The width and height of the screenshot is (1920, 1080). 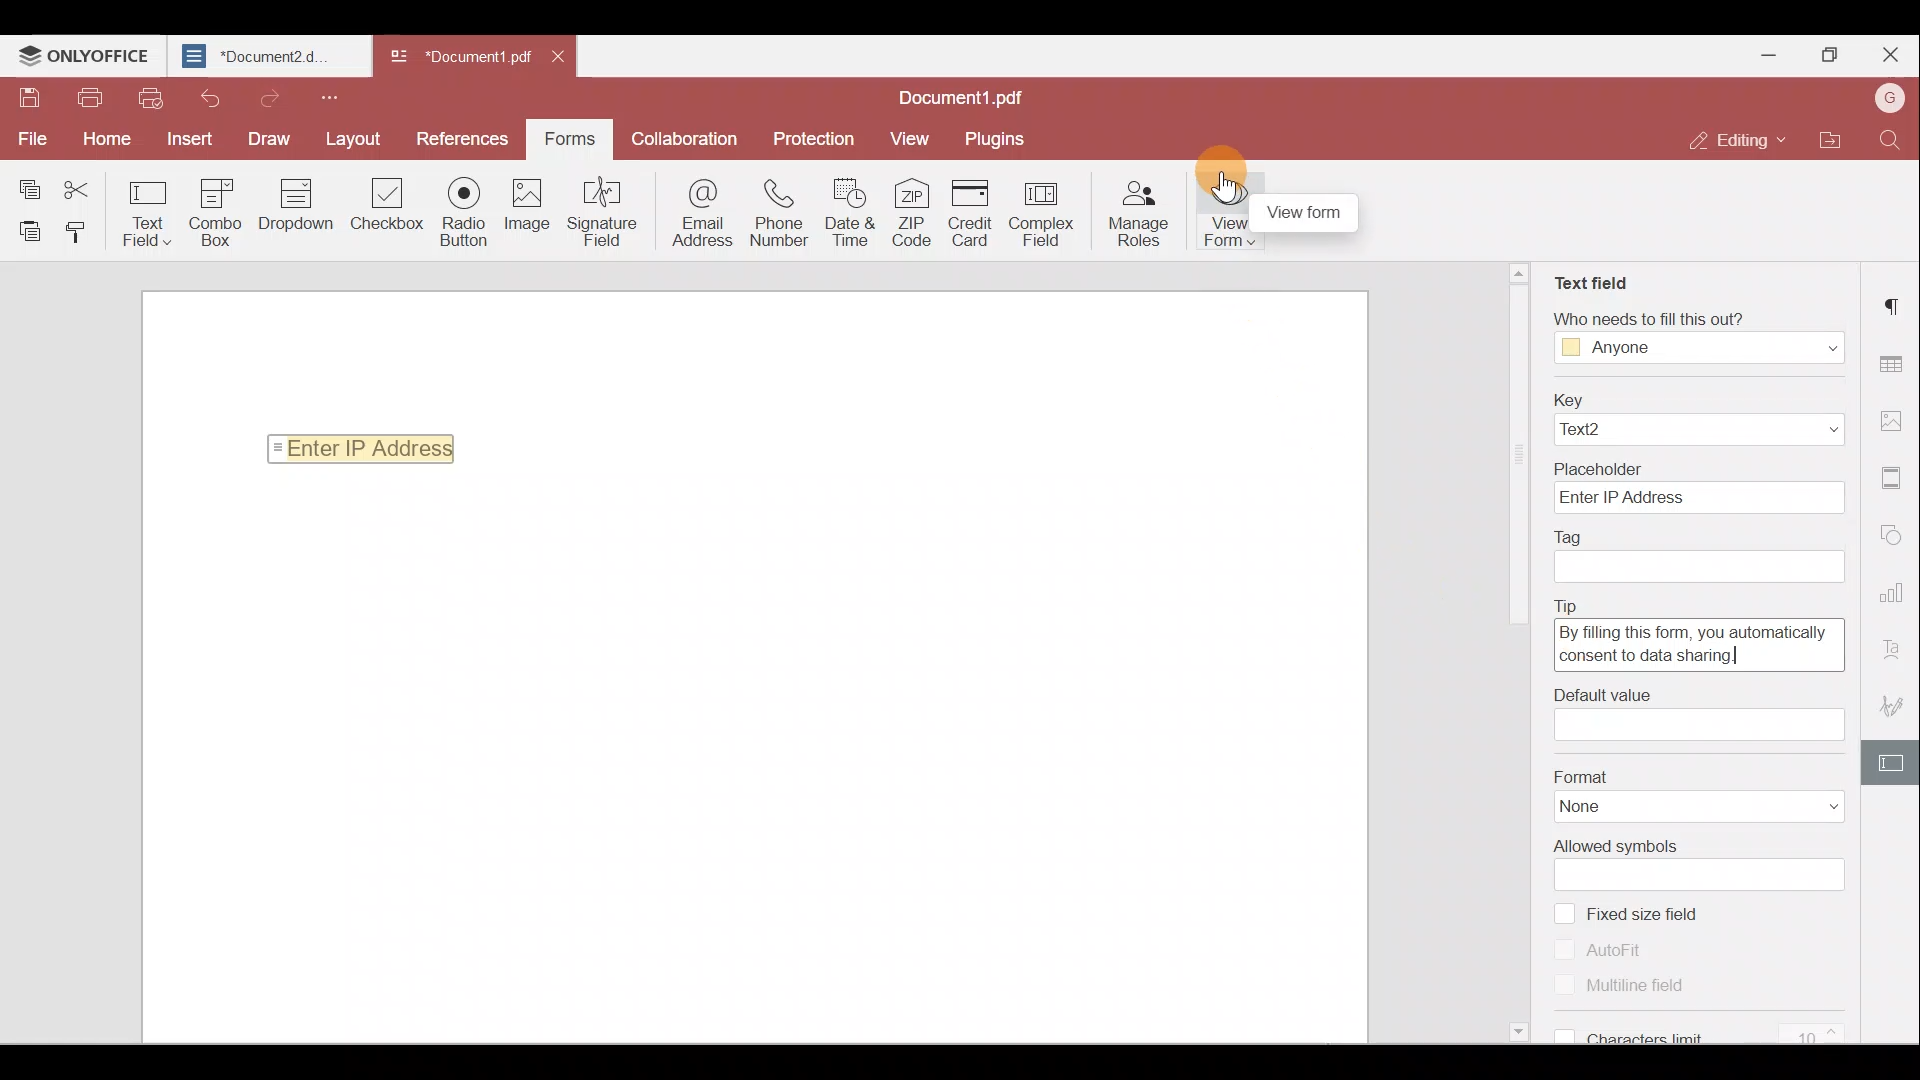 I want to click on Draw, so click(x=262, y=138).